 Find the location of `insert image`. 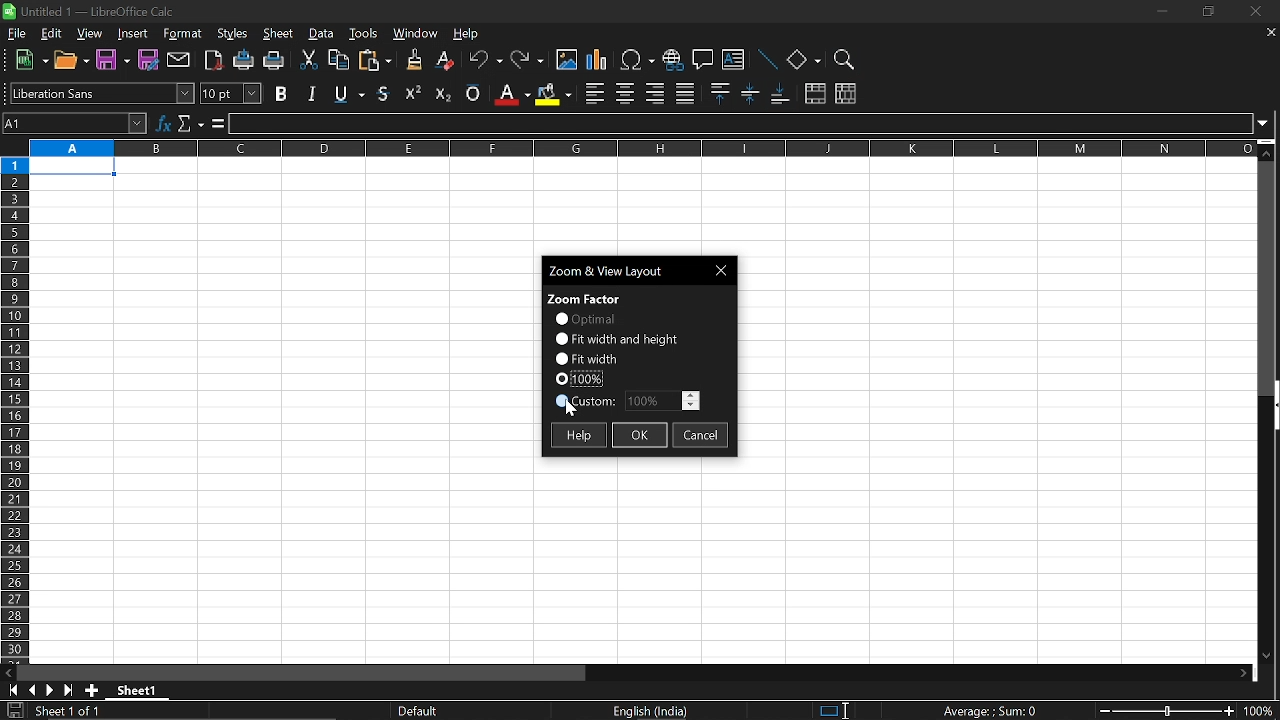

insert image is located at coordinates (567, 60).